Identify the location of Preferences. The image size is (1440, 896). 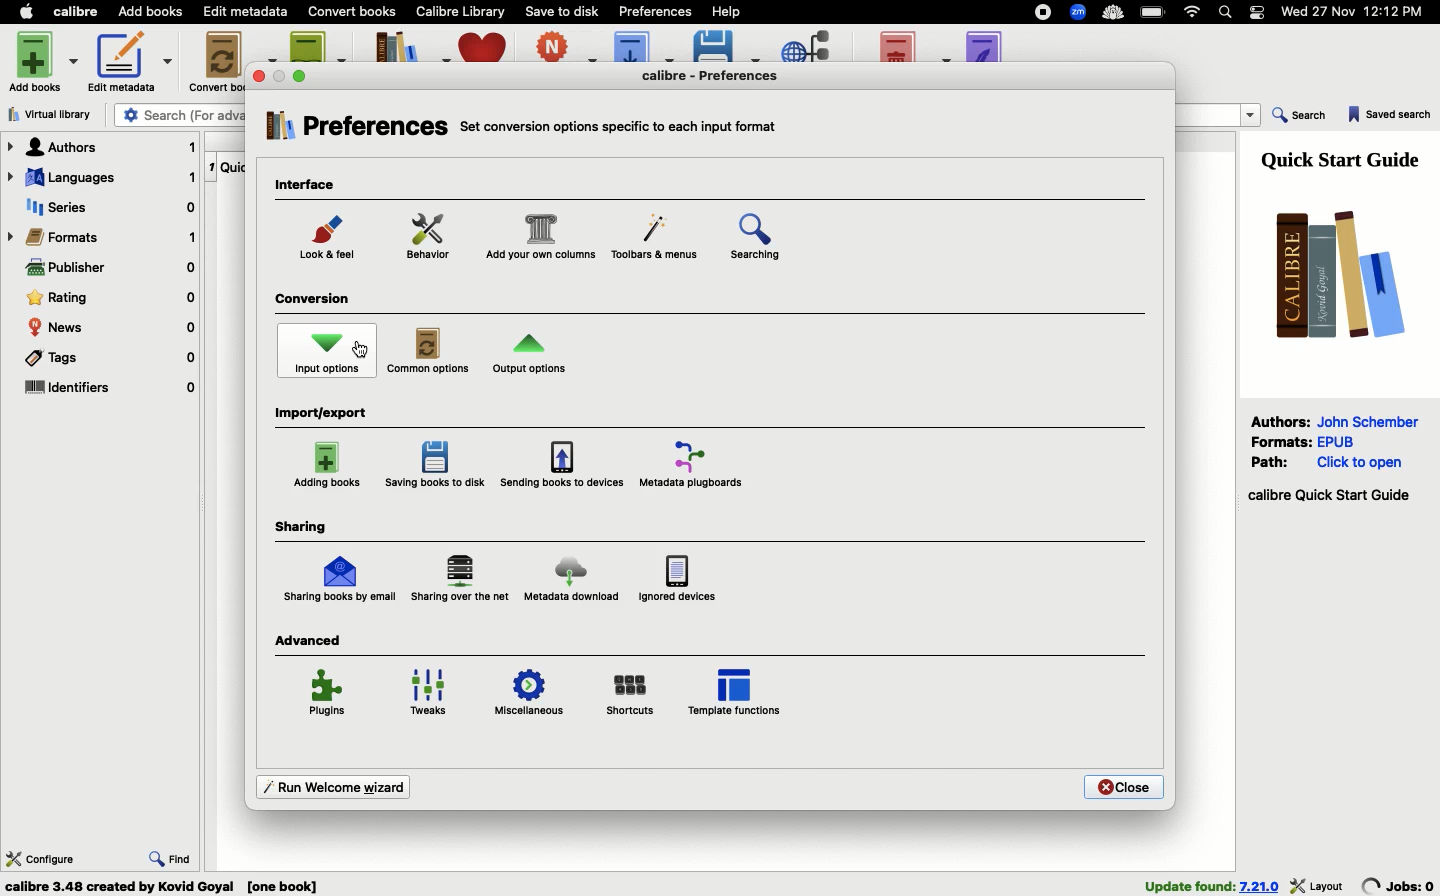
(657, 10).